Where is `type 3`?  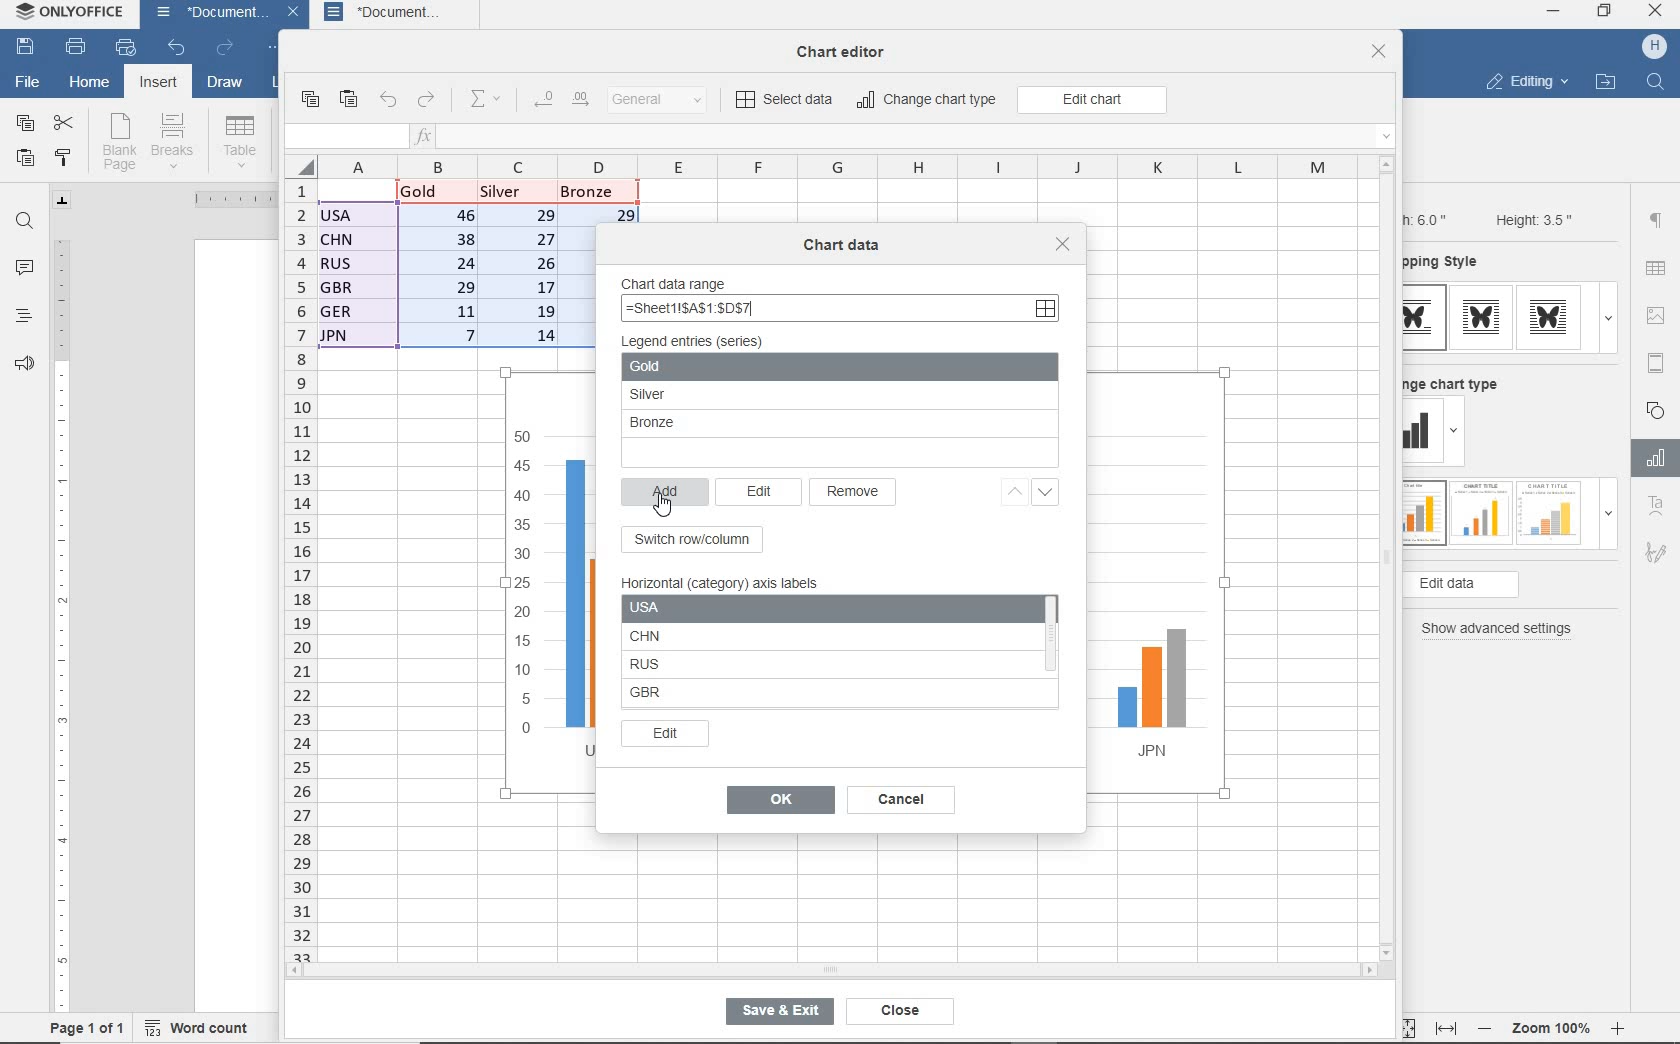
type 3 is located at coordinates (1554, 317).